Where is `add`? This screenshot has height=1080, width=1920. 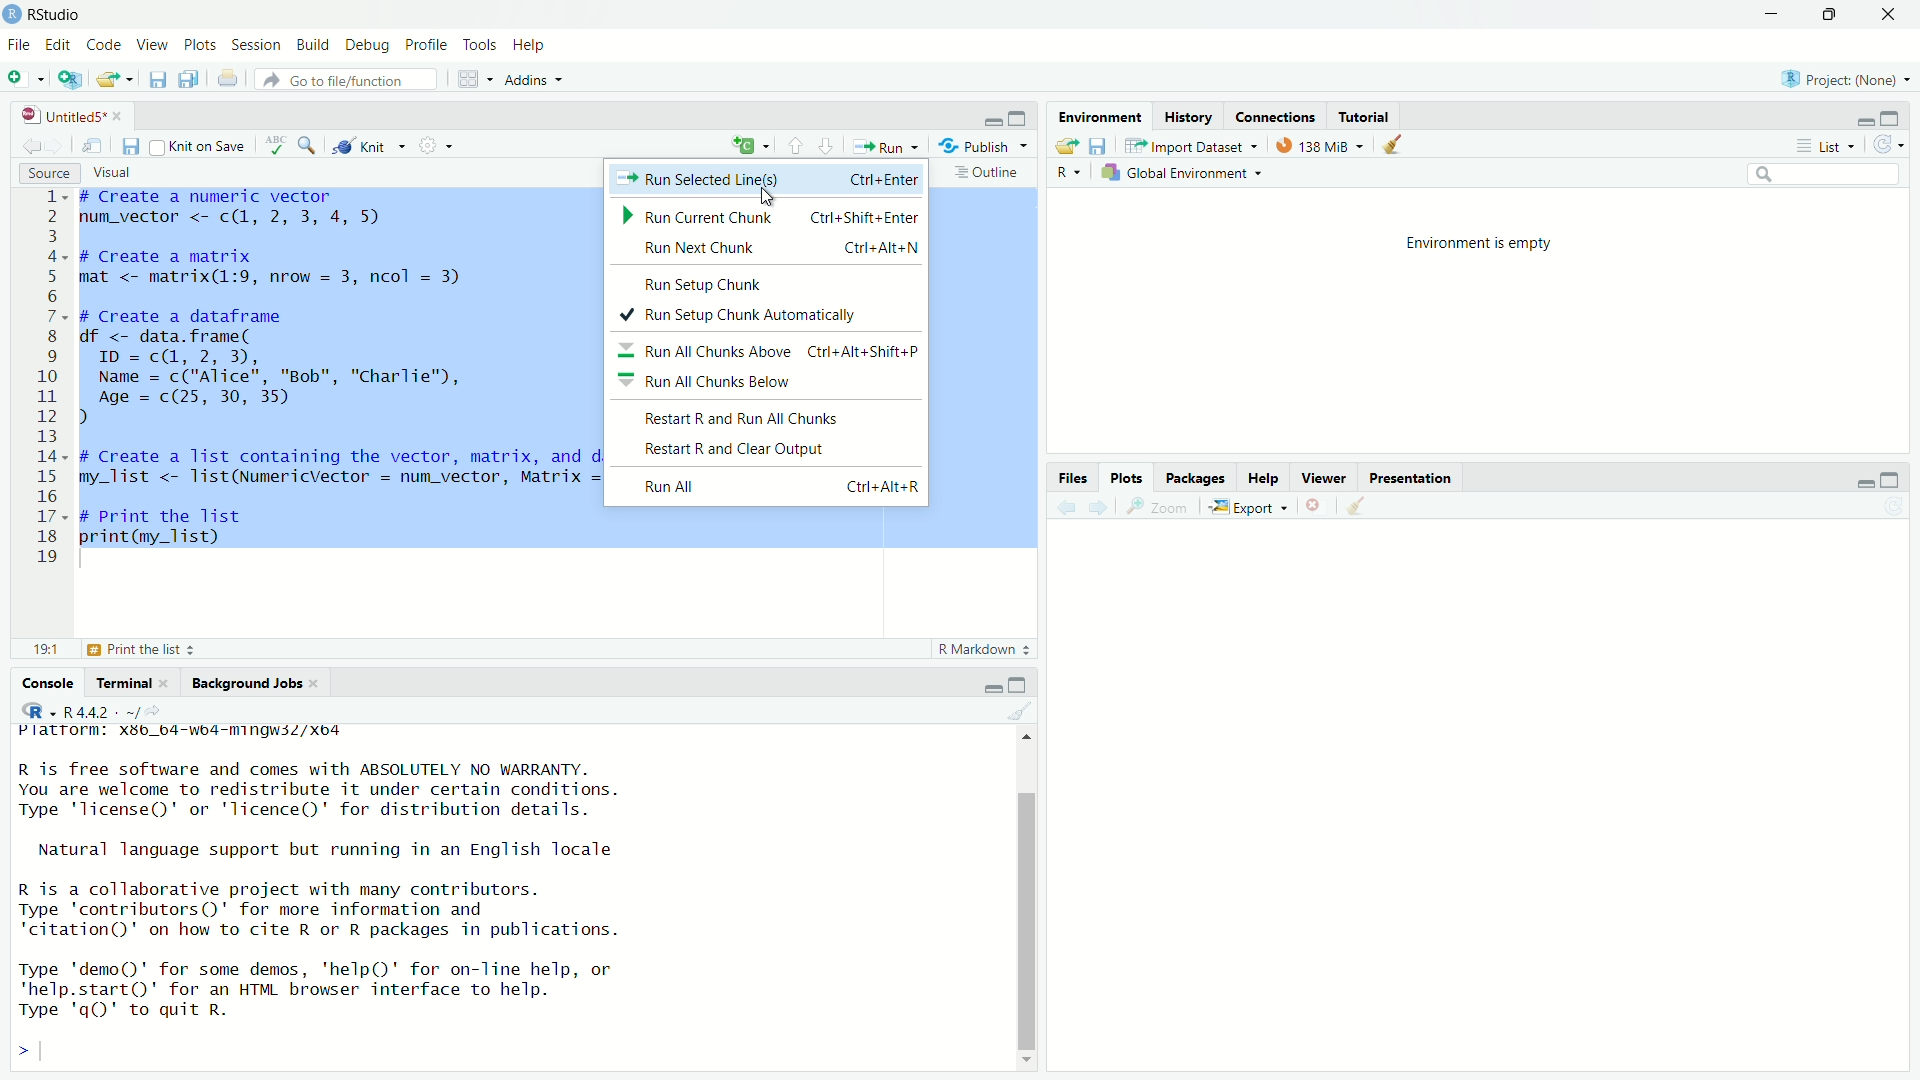 add is located at coordinates (26, 82).